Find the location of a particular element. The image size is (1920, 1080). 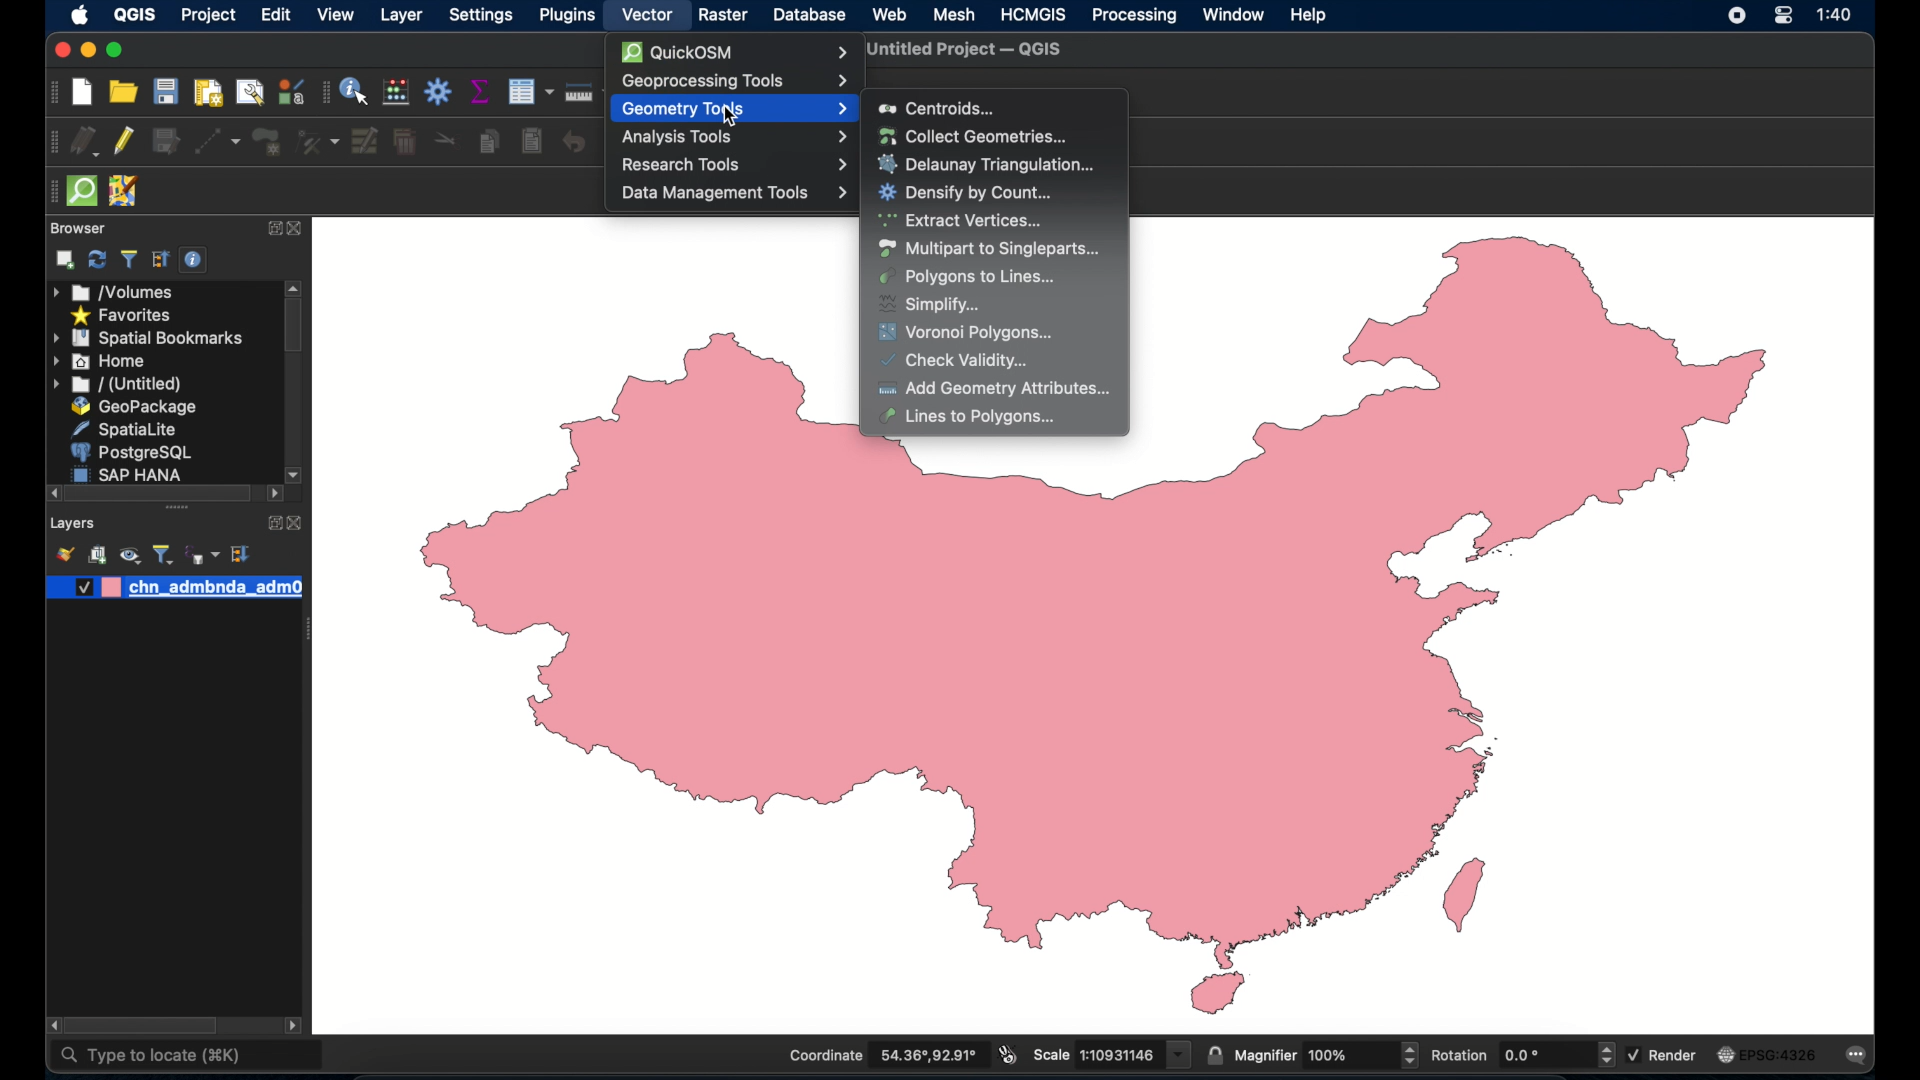

copy features is located at coordinates (489, 139).